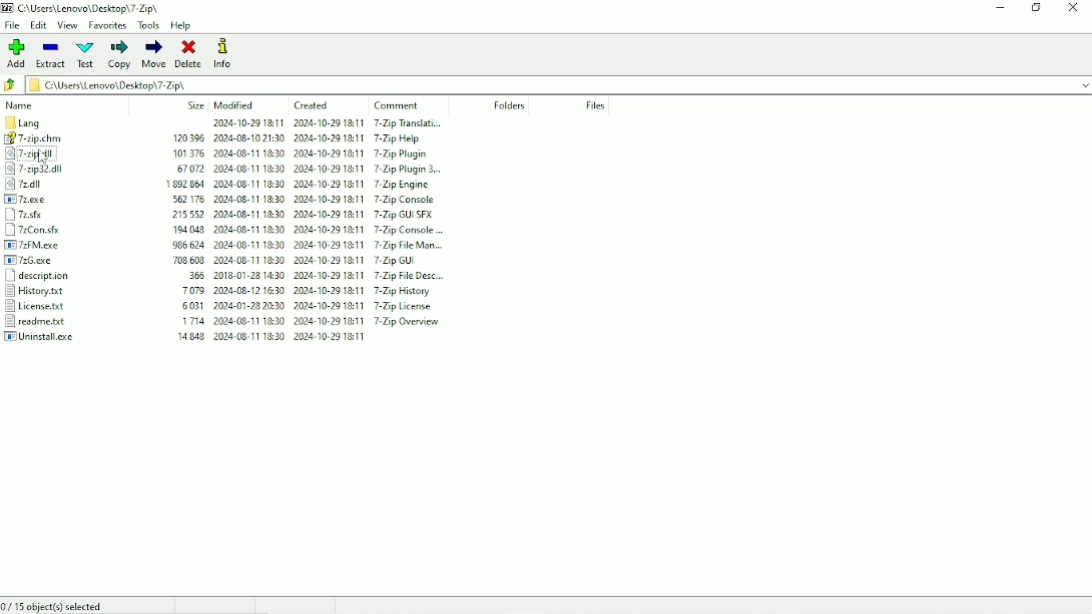 The width and height of the screenshot is (1092, 614). I want to click on Extract, so click(51, 55).